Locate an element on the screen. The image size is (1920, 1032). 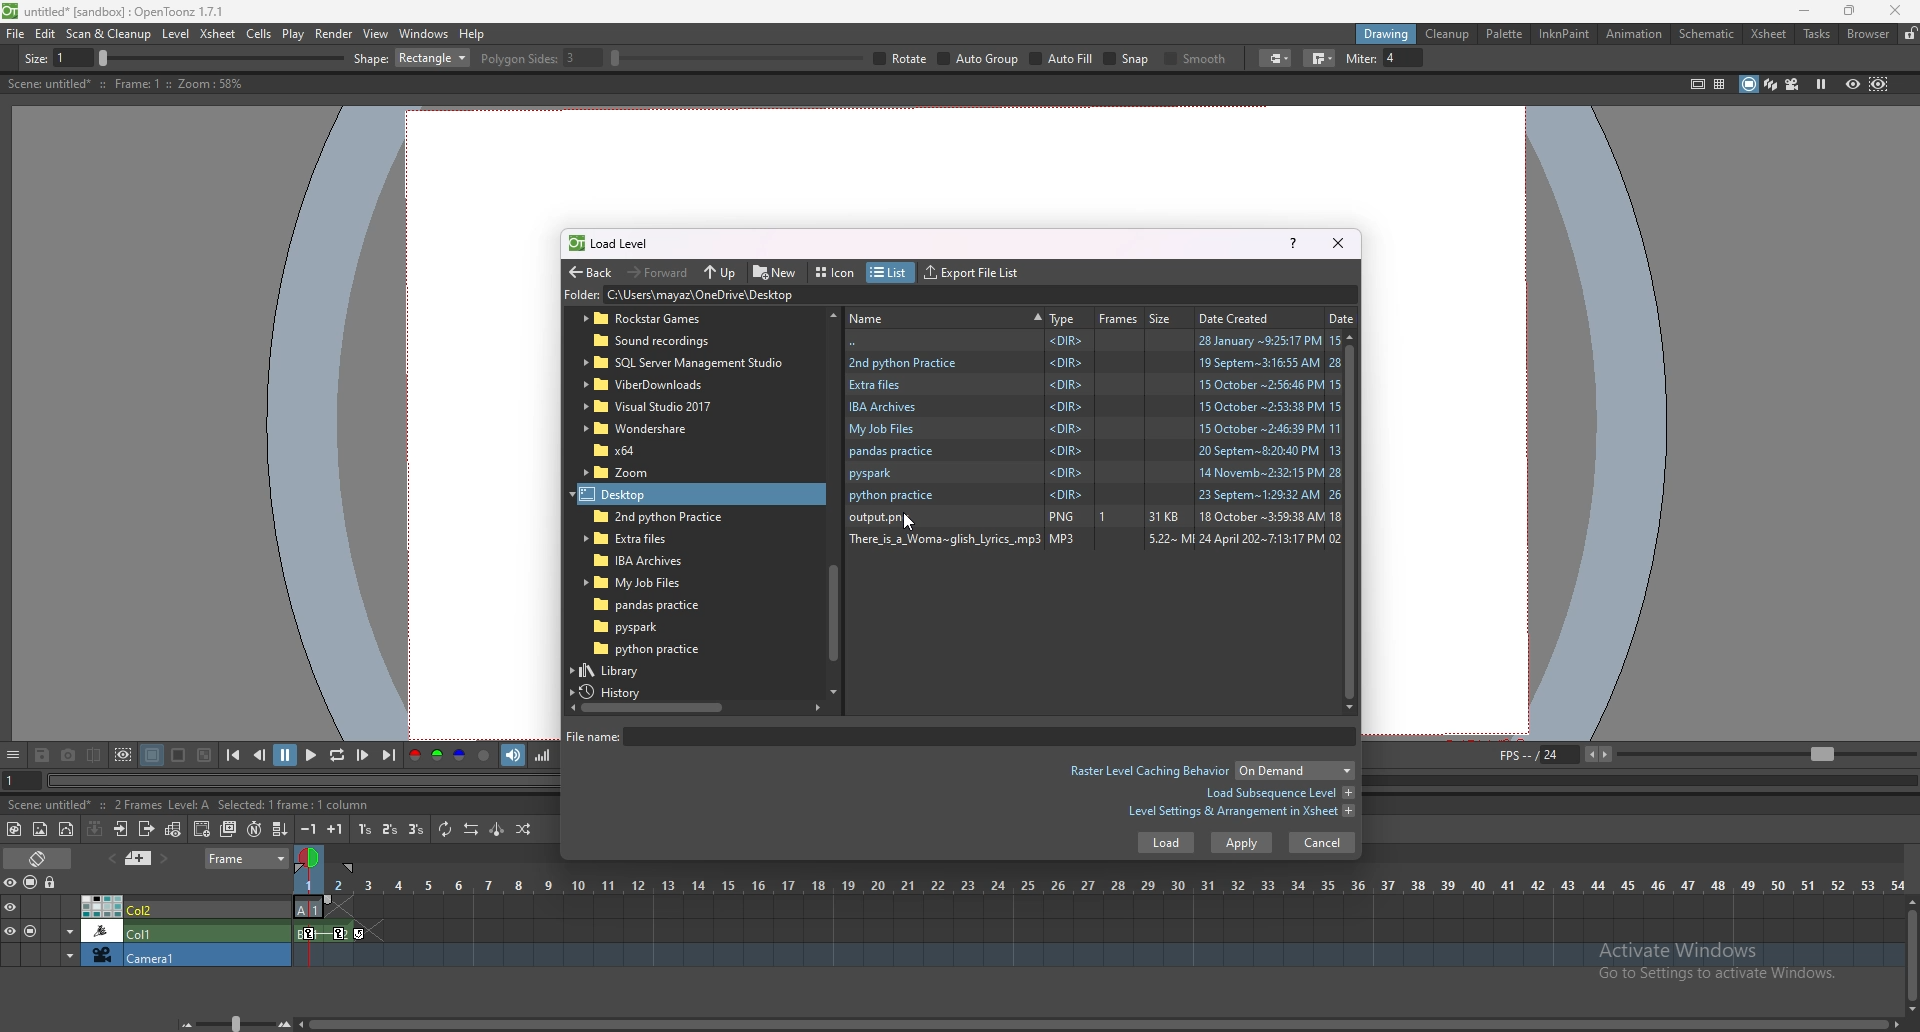
folder is located at coordinates (1094, 496).